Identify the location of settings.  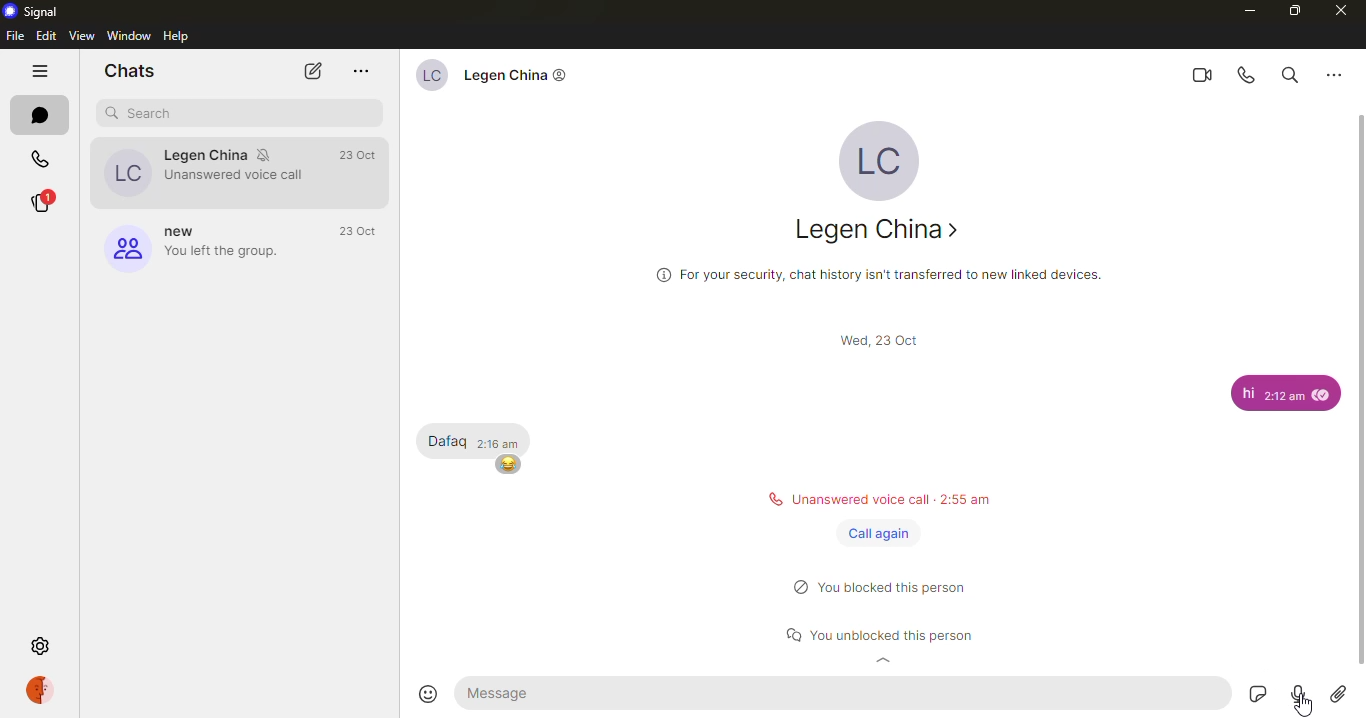
(38, 646).